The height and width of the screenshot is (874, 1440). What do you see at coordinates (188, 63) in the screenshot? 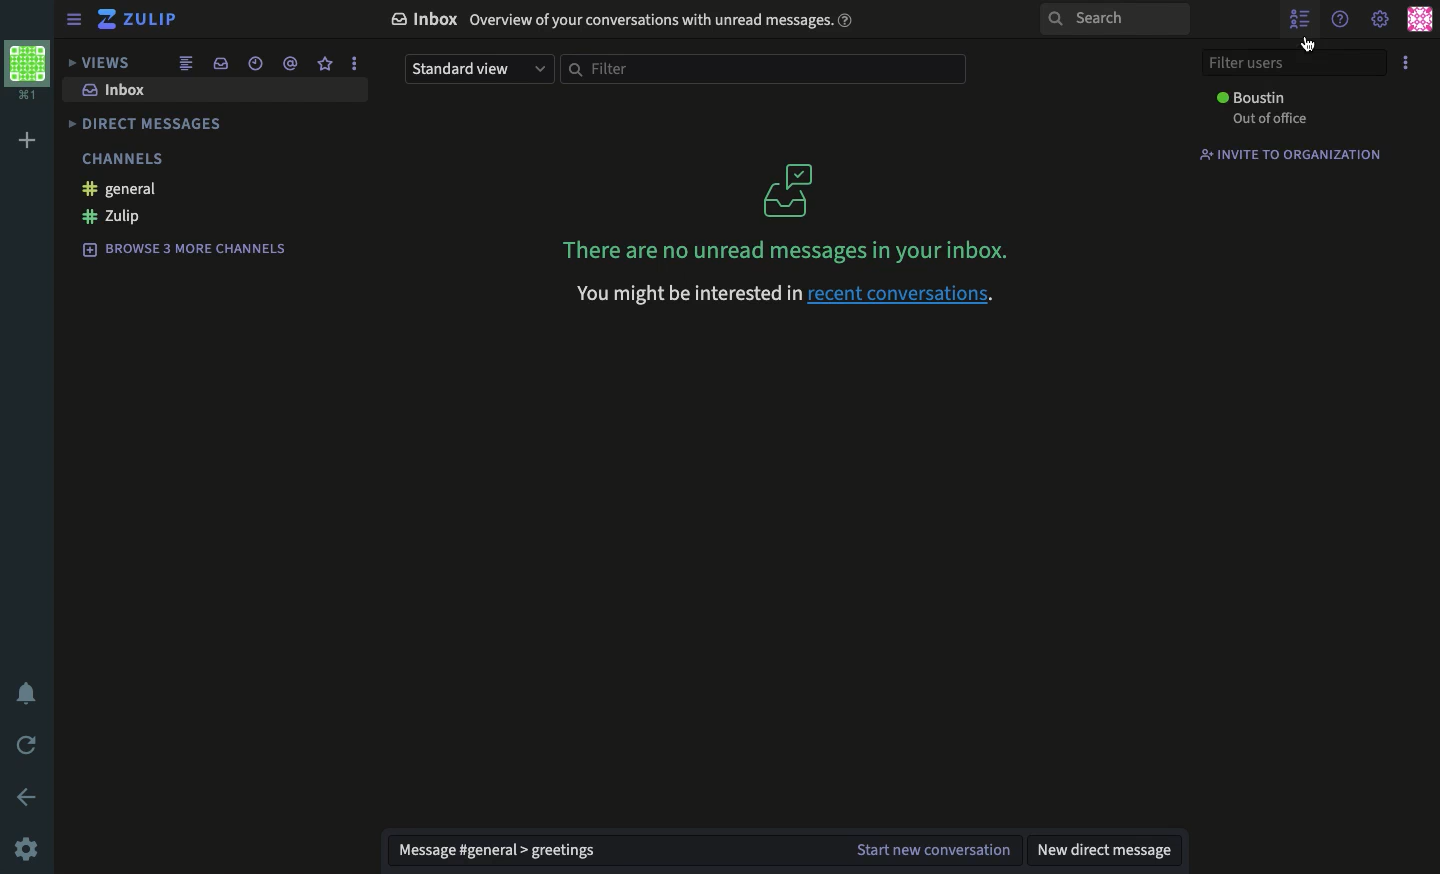
I see `combined feed` at bounding box center [188, 63].